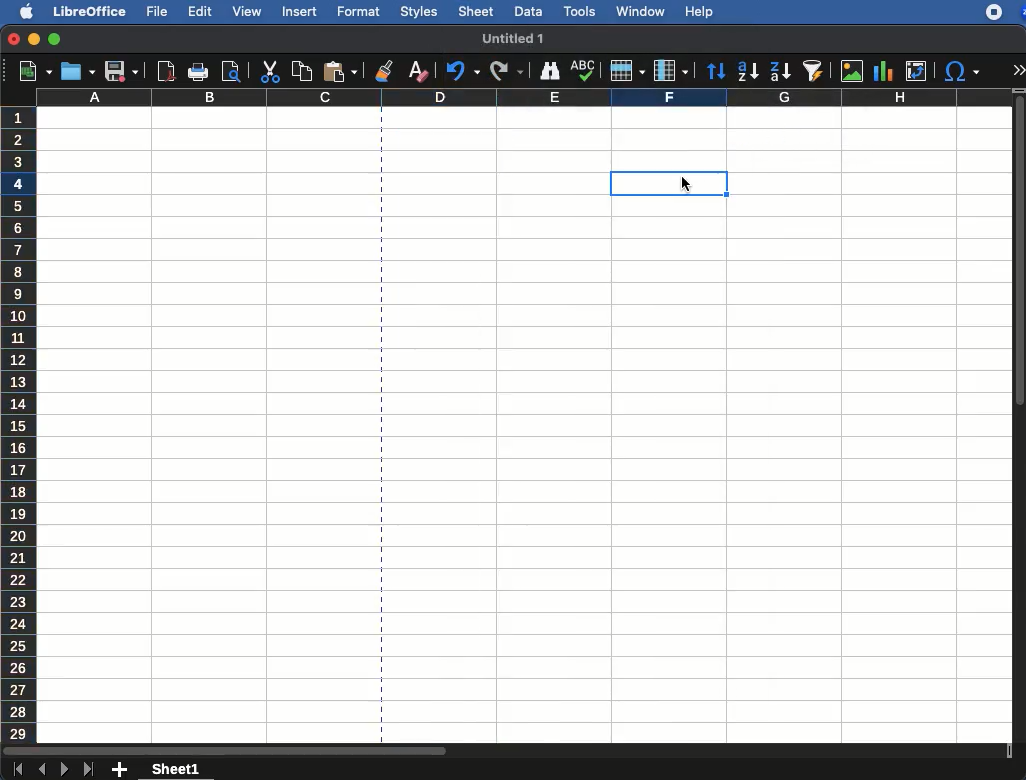  Describe the element at coordinates (299, 13) in the screenshot. I see `insert` at that location.